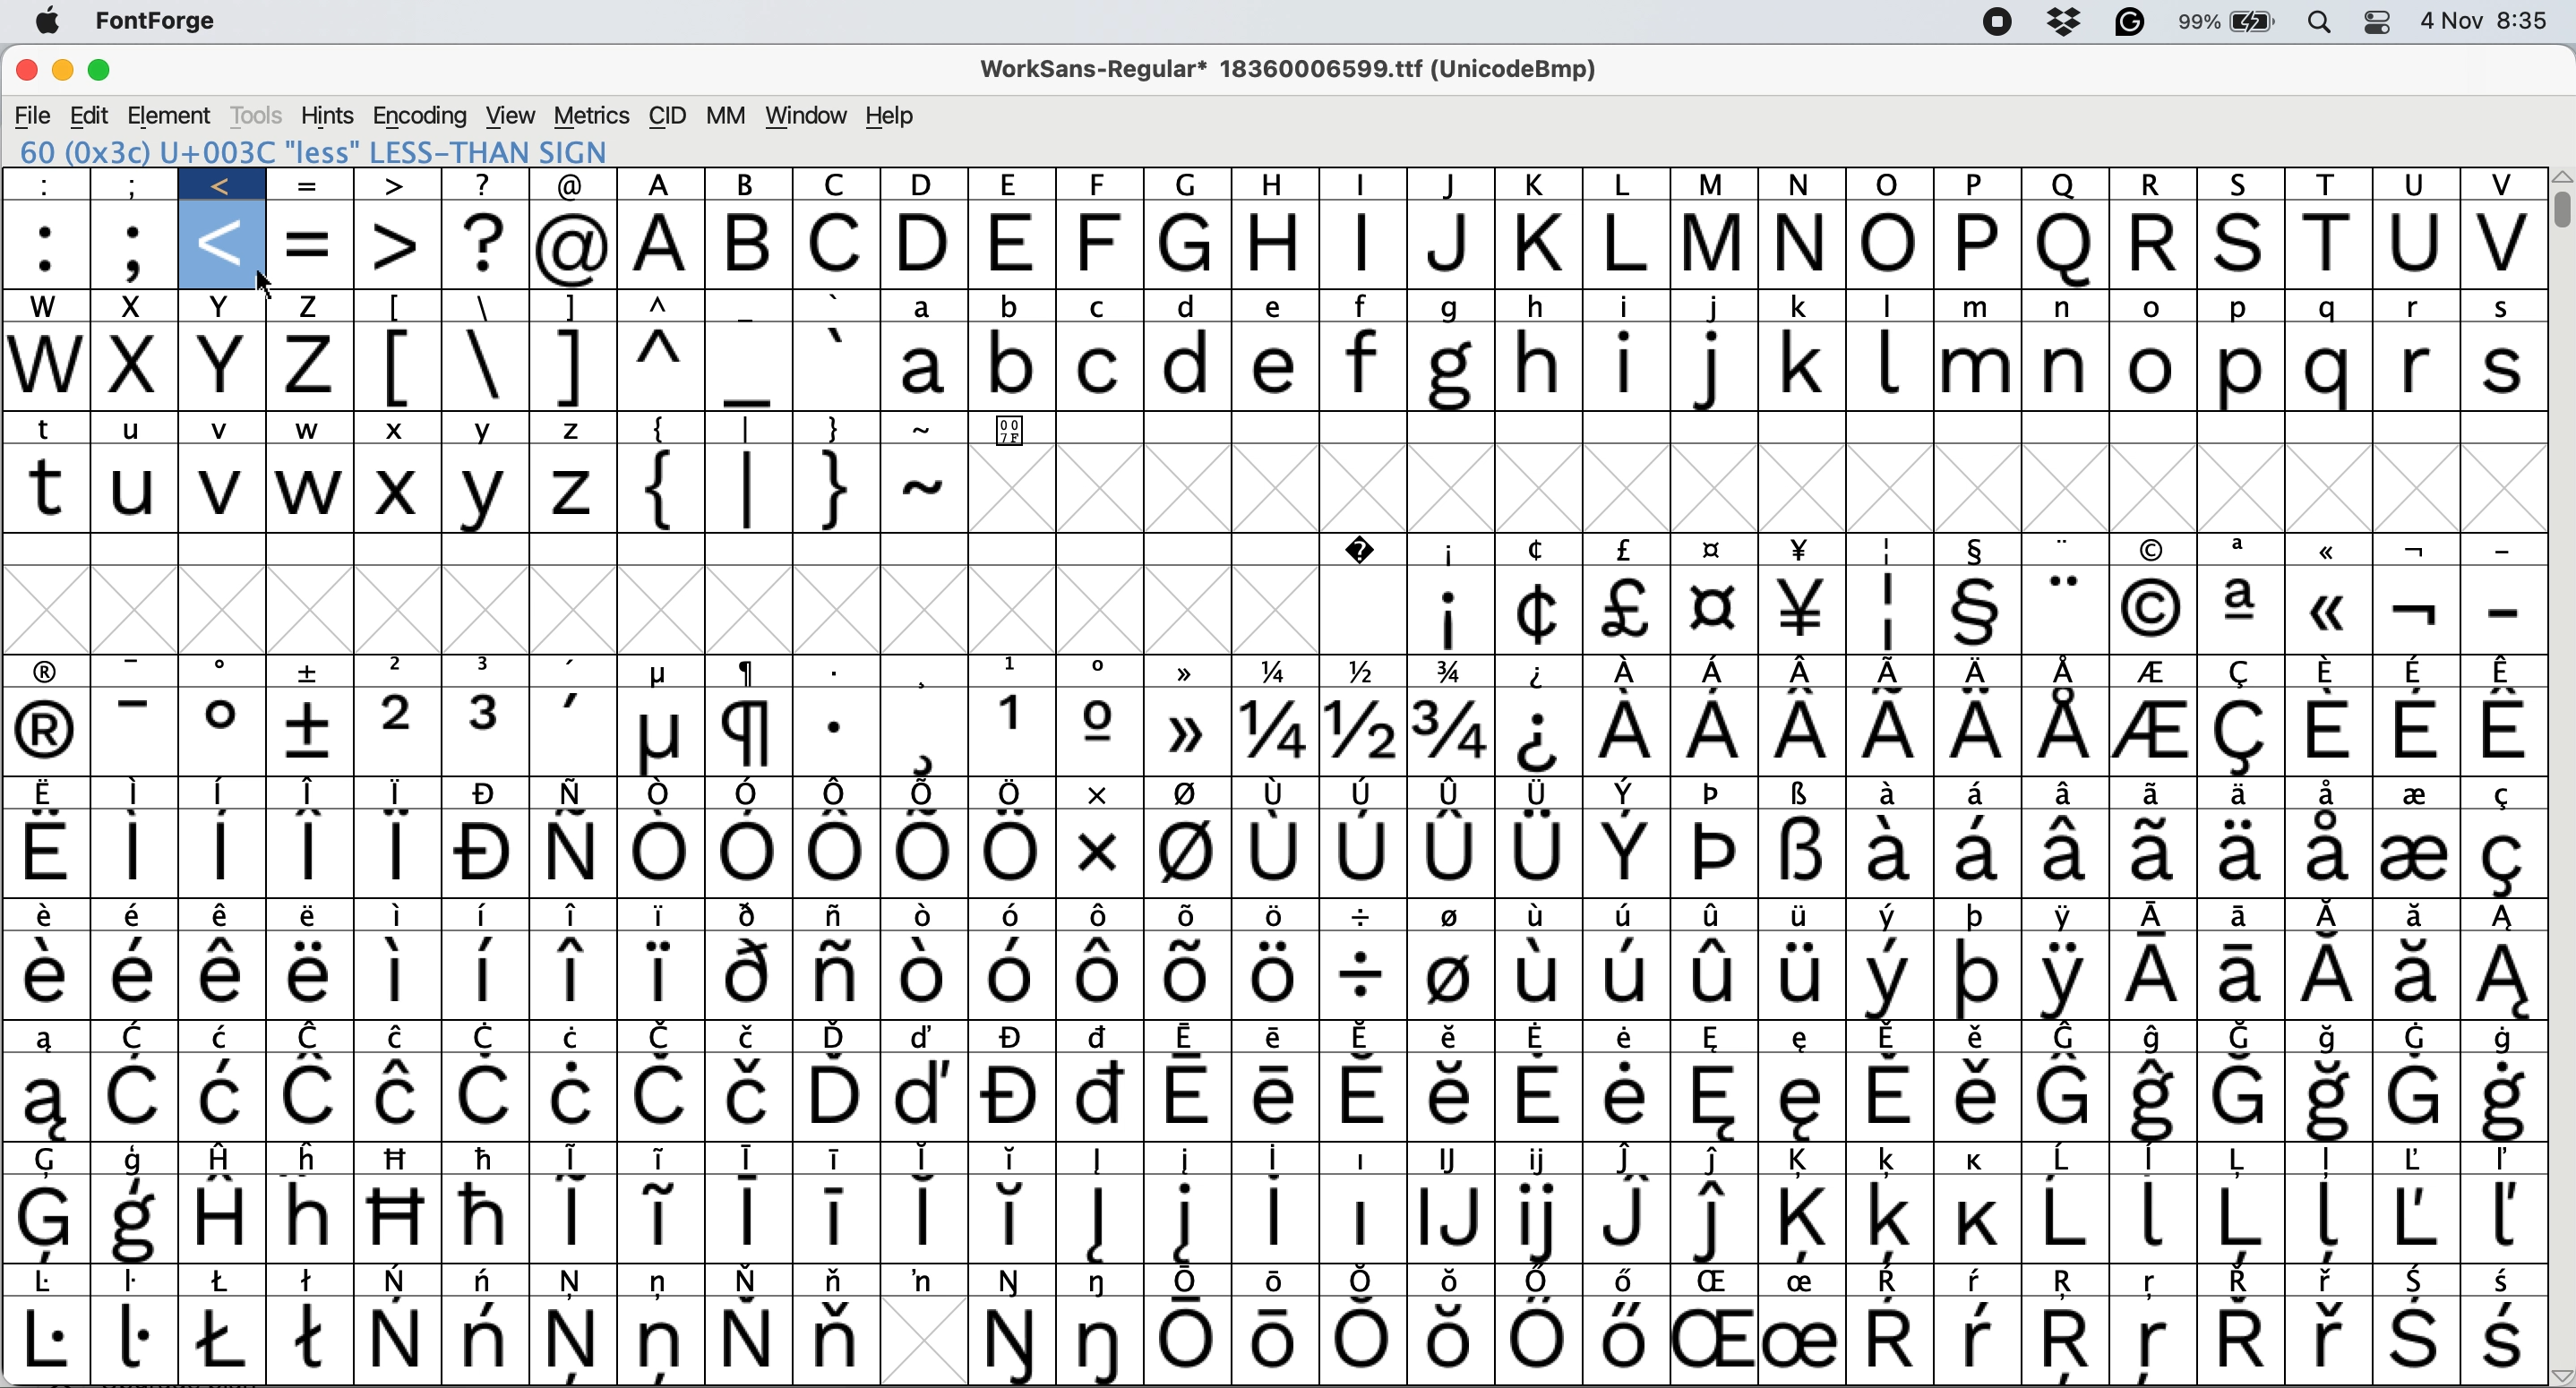 This screenshot has height=1388, width=2576. Describe the element at coordinates (315, 1279) in the screenshot. I see `Symbol` at that location.